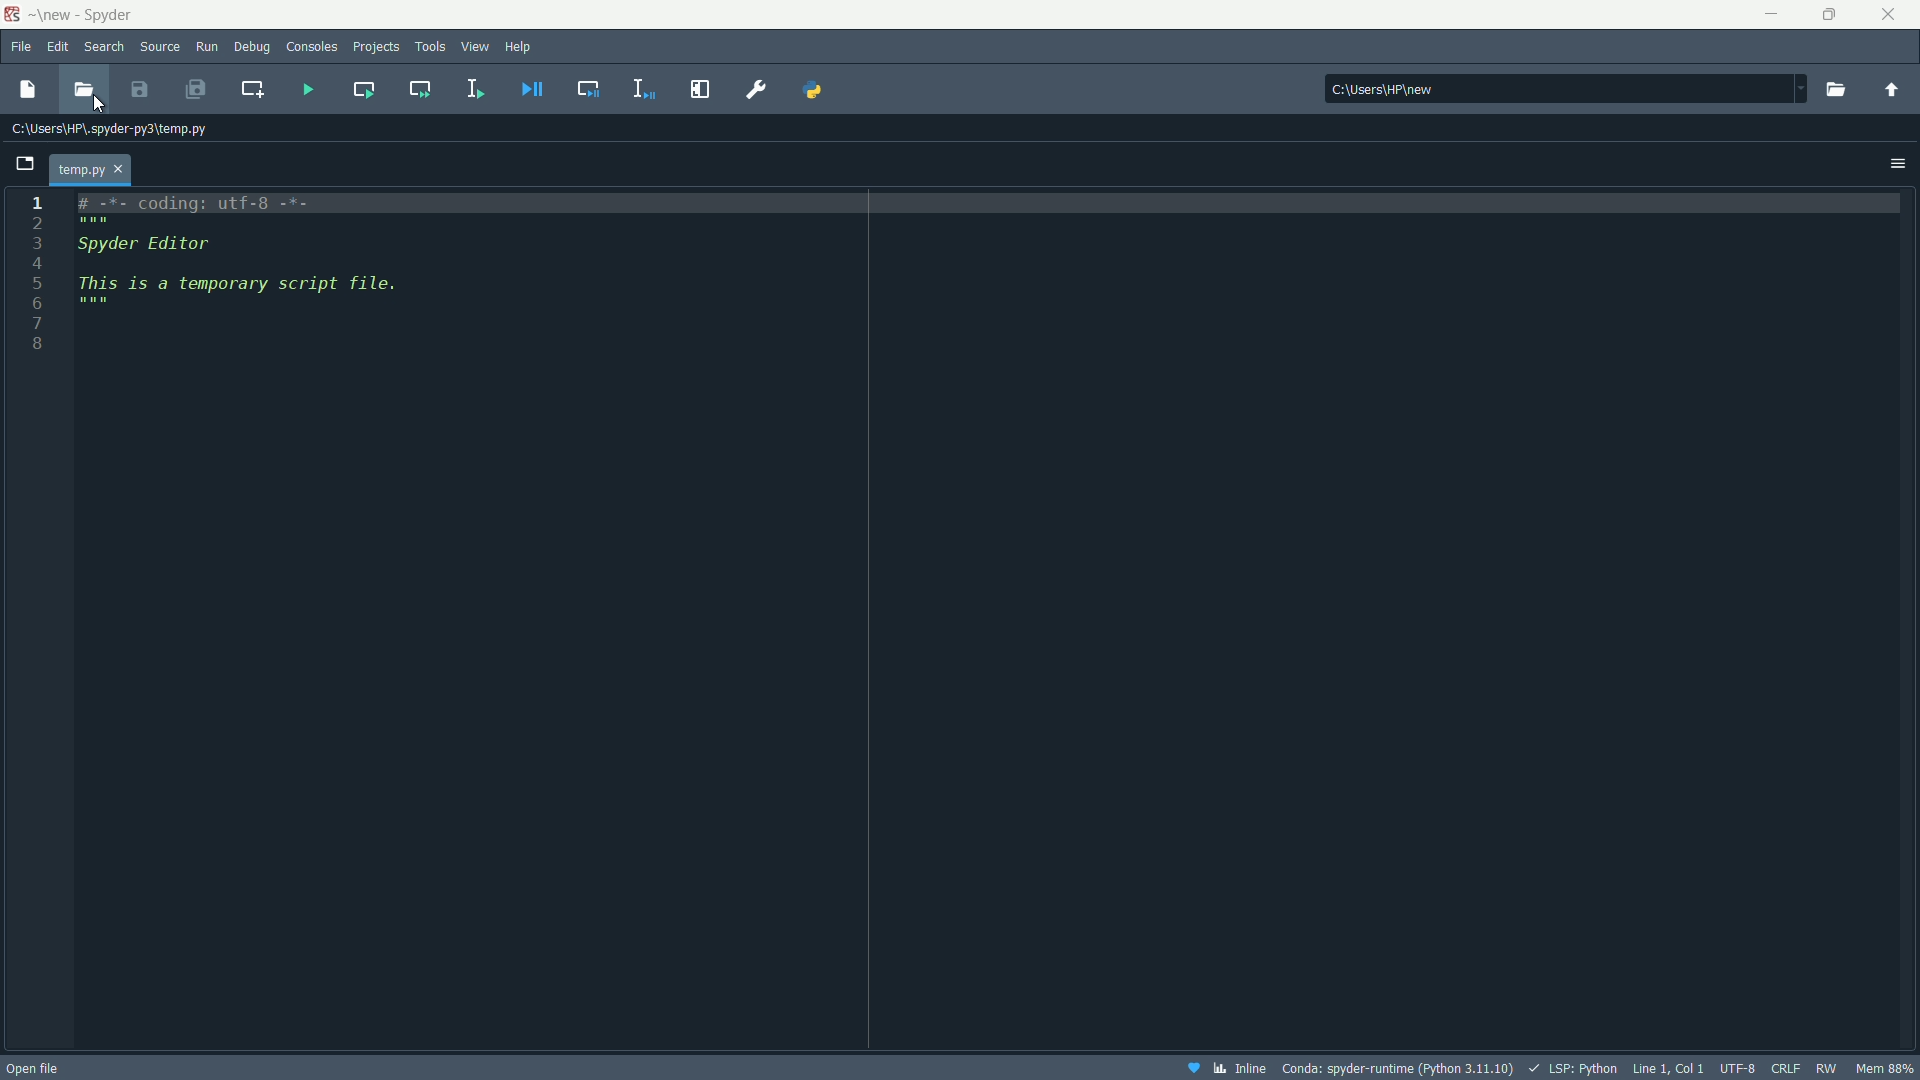 This screenshot has width=1920, height=1080. Describe the element at coordinates (474, 47) in the screenshot. I see `View menu` at that location.